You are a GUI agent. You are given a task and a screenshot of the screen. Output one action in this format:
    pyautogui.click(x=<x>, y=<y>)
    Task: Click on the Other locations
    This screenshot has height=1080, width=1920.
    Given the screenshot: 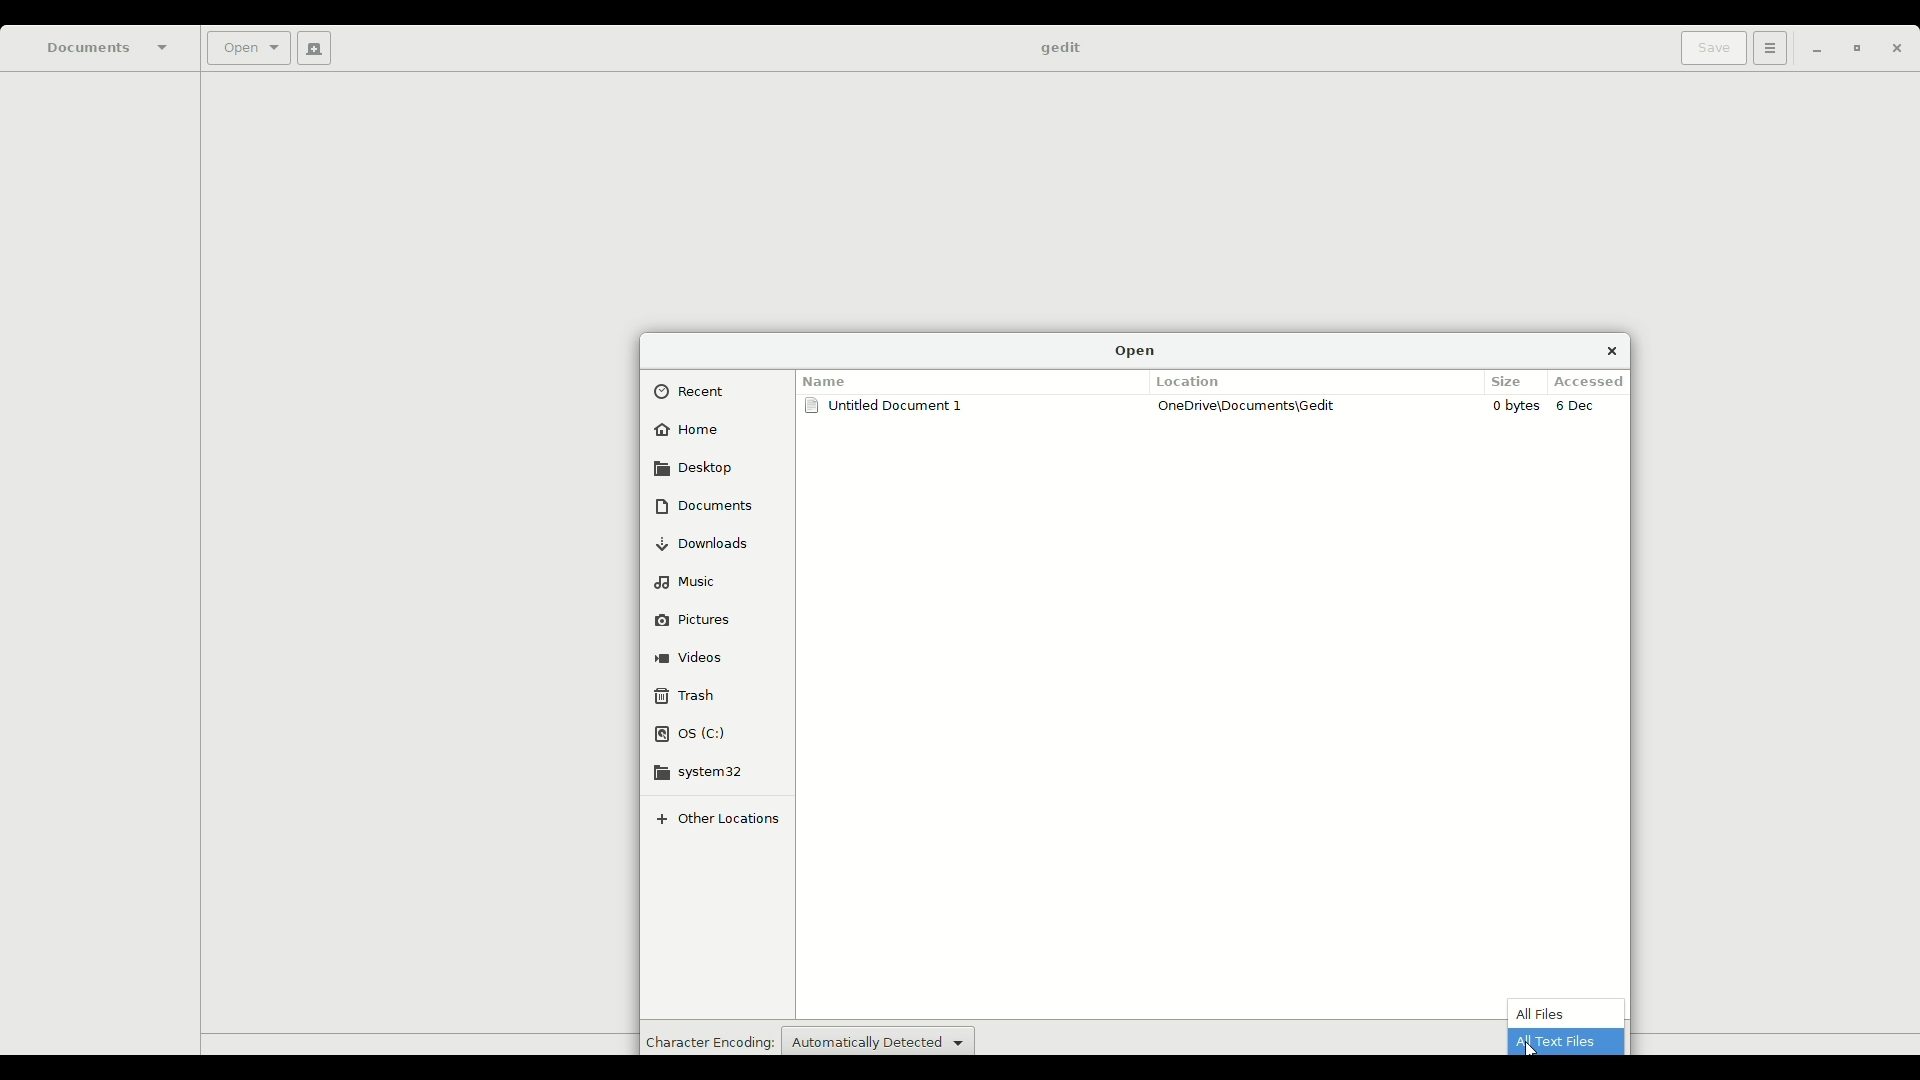 What is the action you would take?
    pyautogui.click(x=724, y=818)
    